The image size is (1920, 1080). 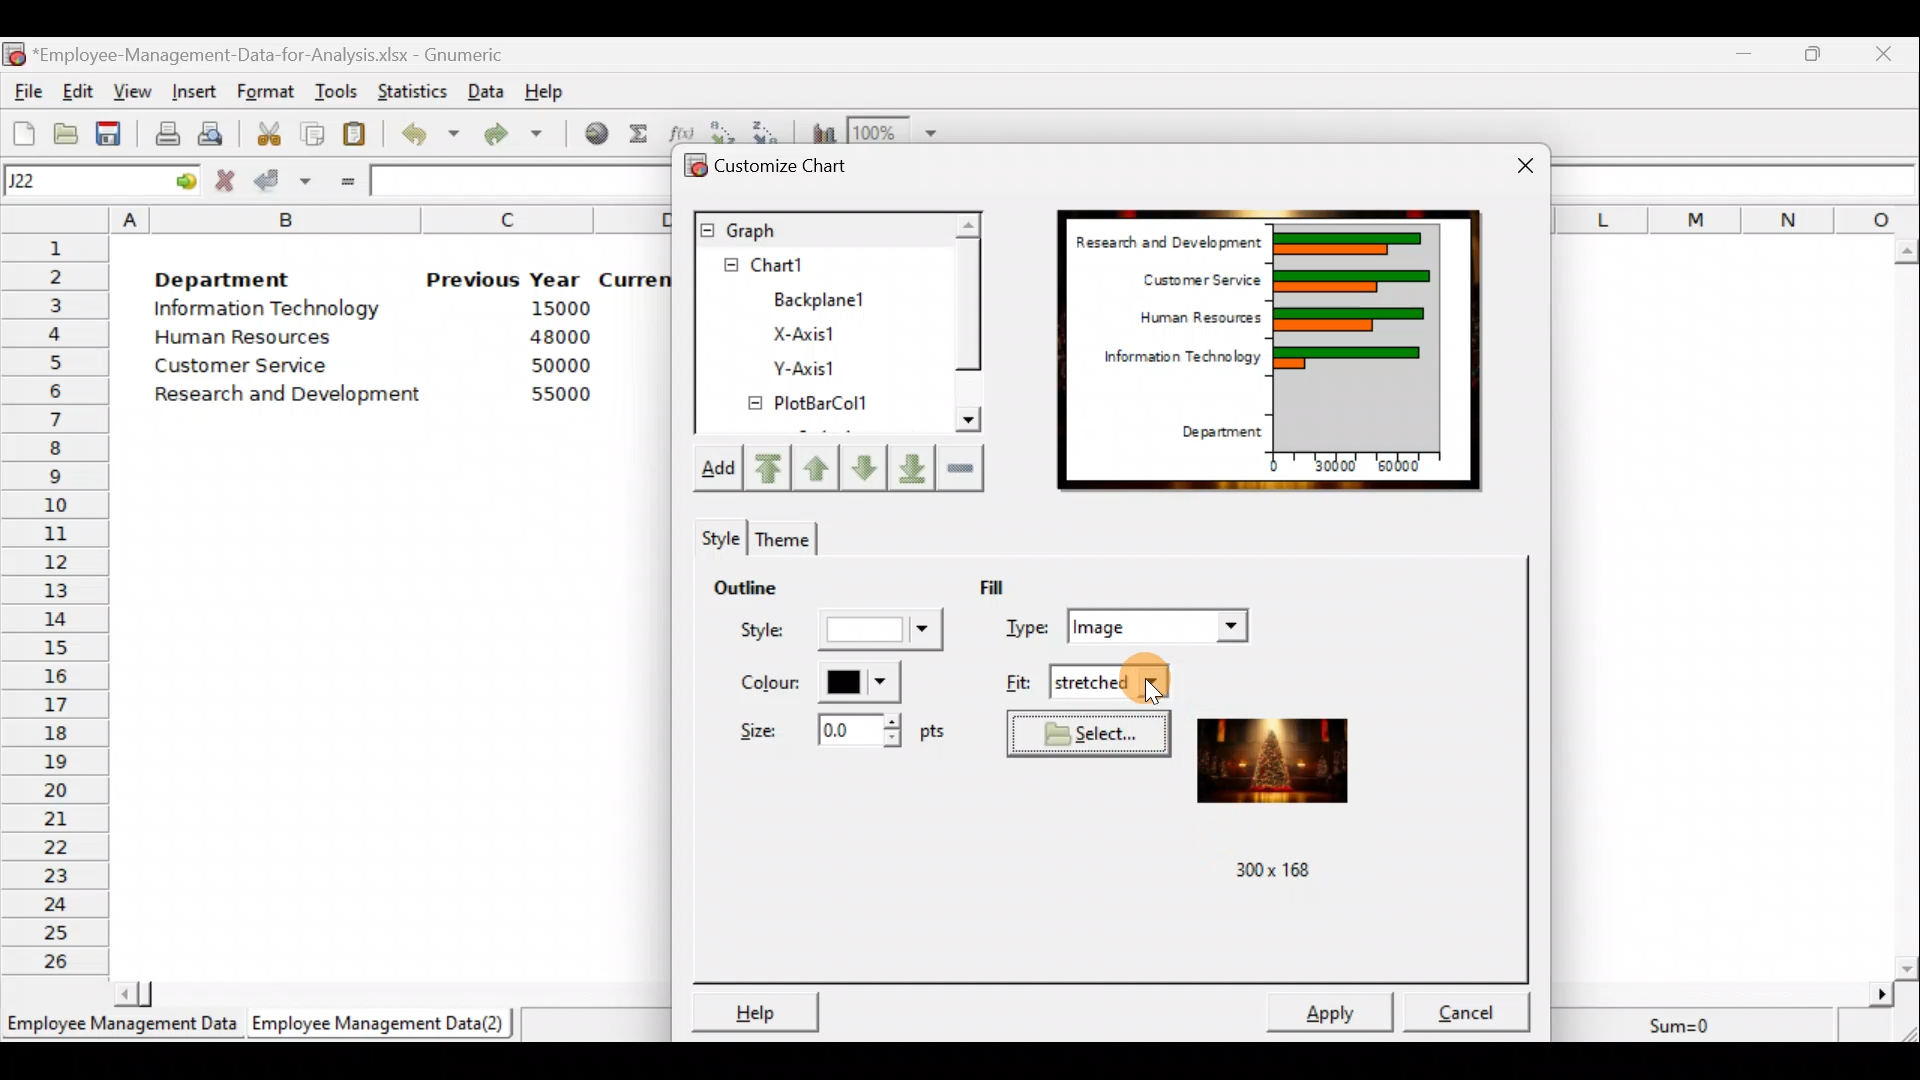 What do you see at coordinates (780, 164) in the screenshot?
I see `Customize chart` at bounding box center [780, 164].